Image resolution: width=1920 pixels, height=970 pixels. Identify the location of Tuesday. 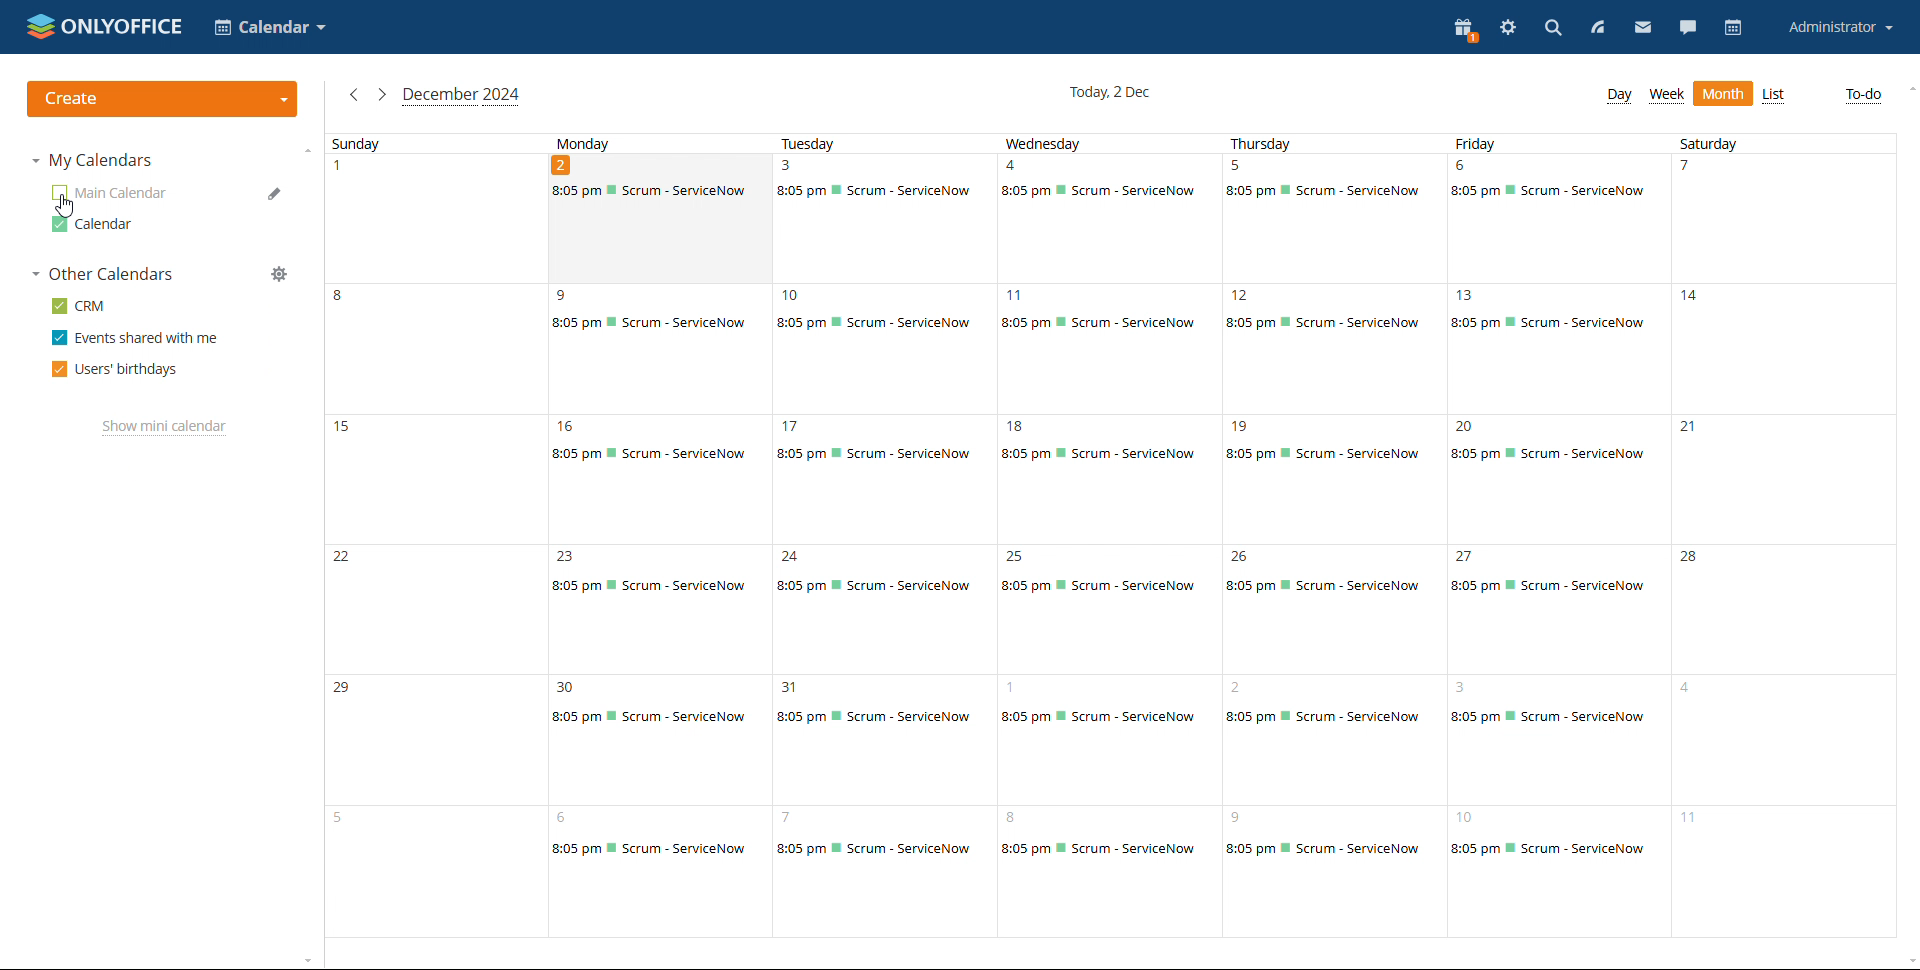
(882, 536).